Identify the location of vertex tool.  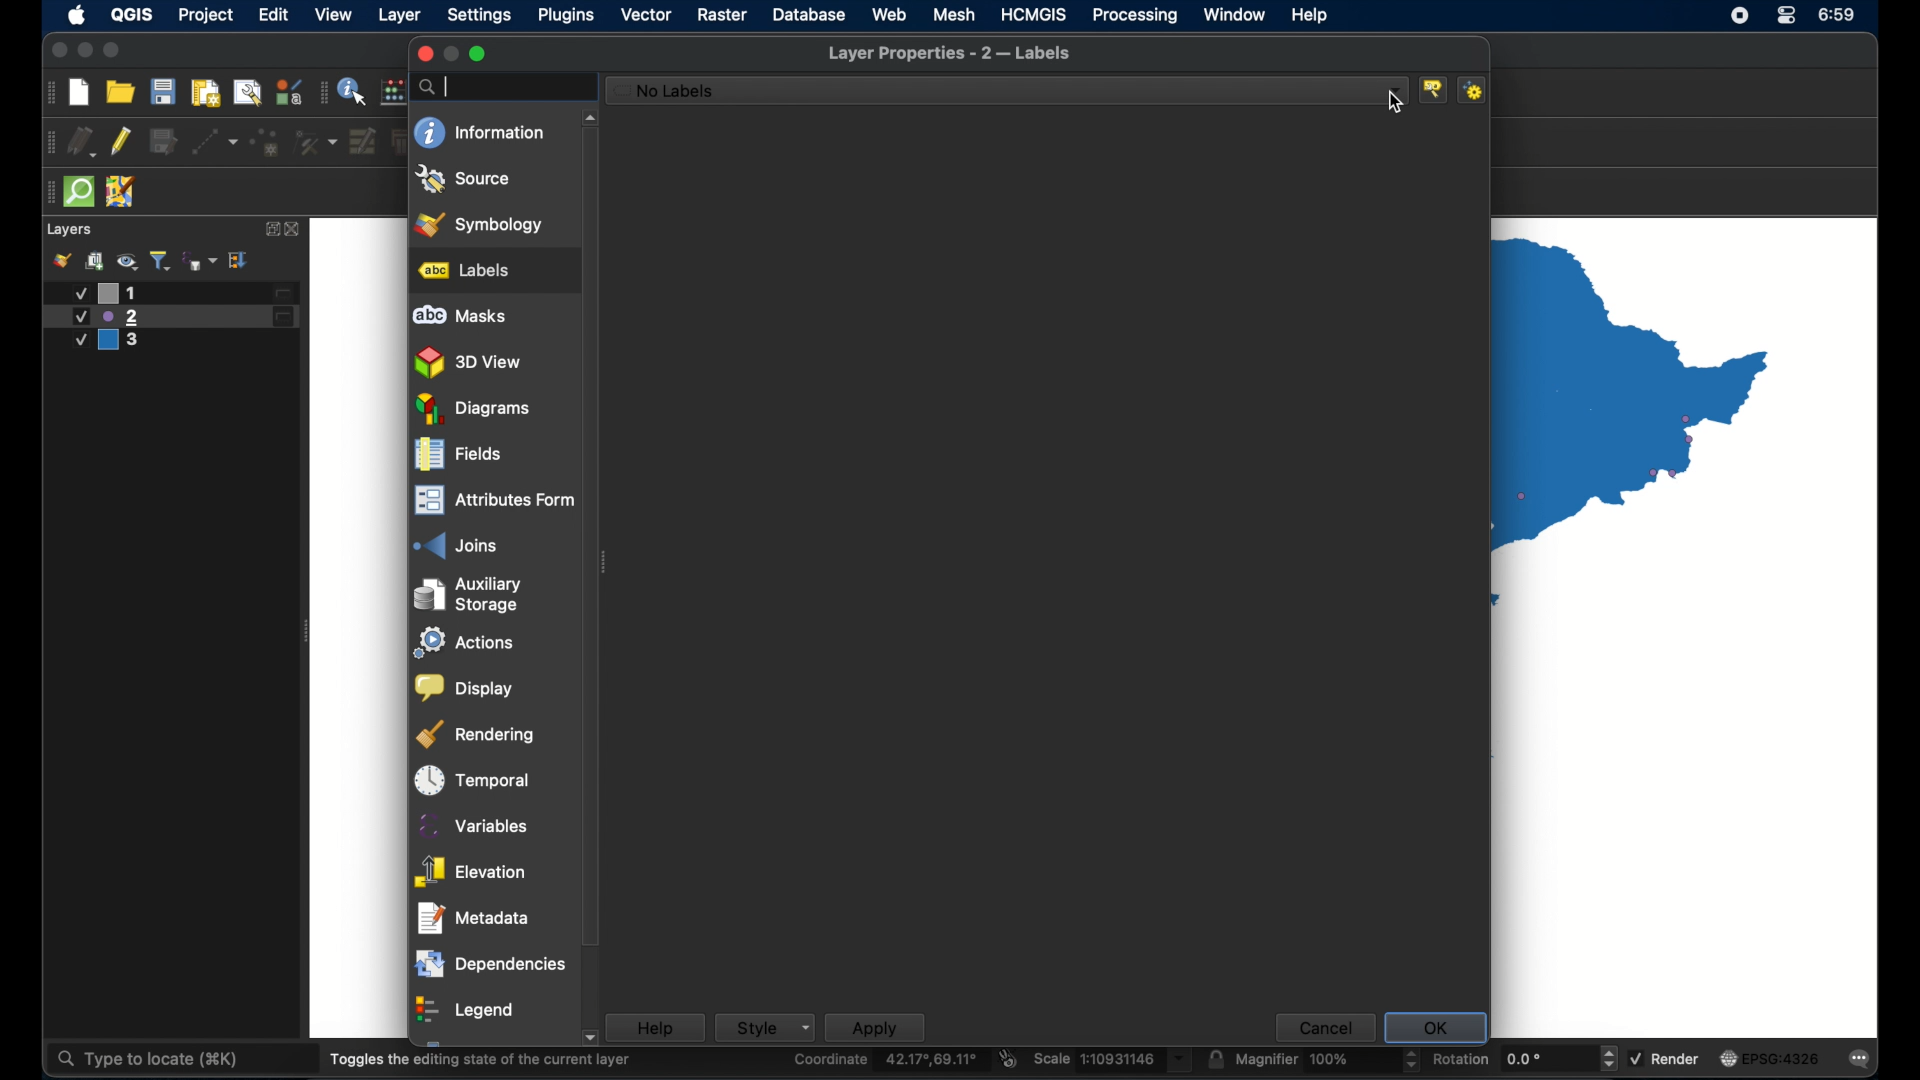
(317, 142).